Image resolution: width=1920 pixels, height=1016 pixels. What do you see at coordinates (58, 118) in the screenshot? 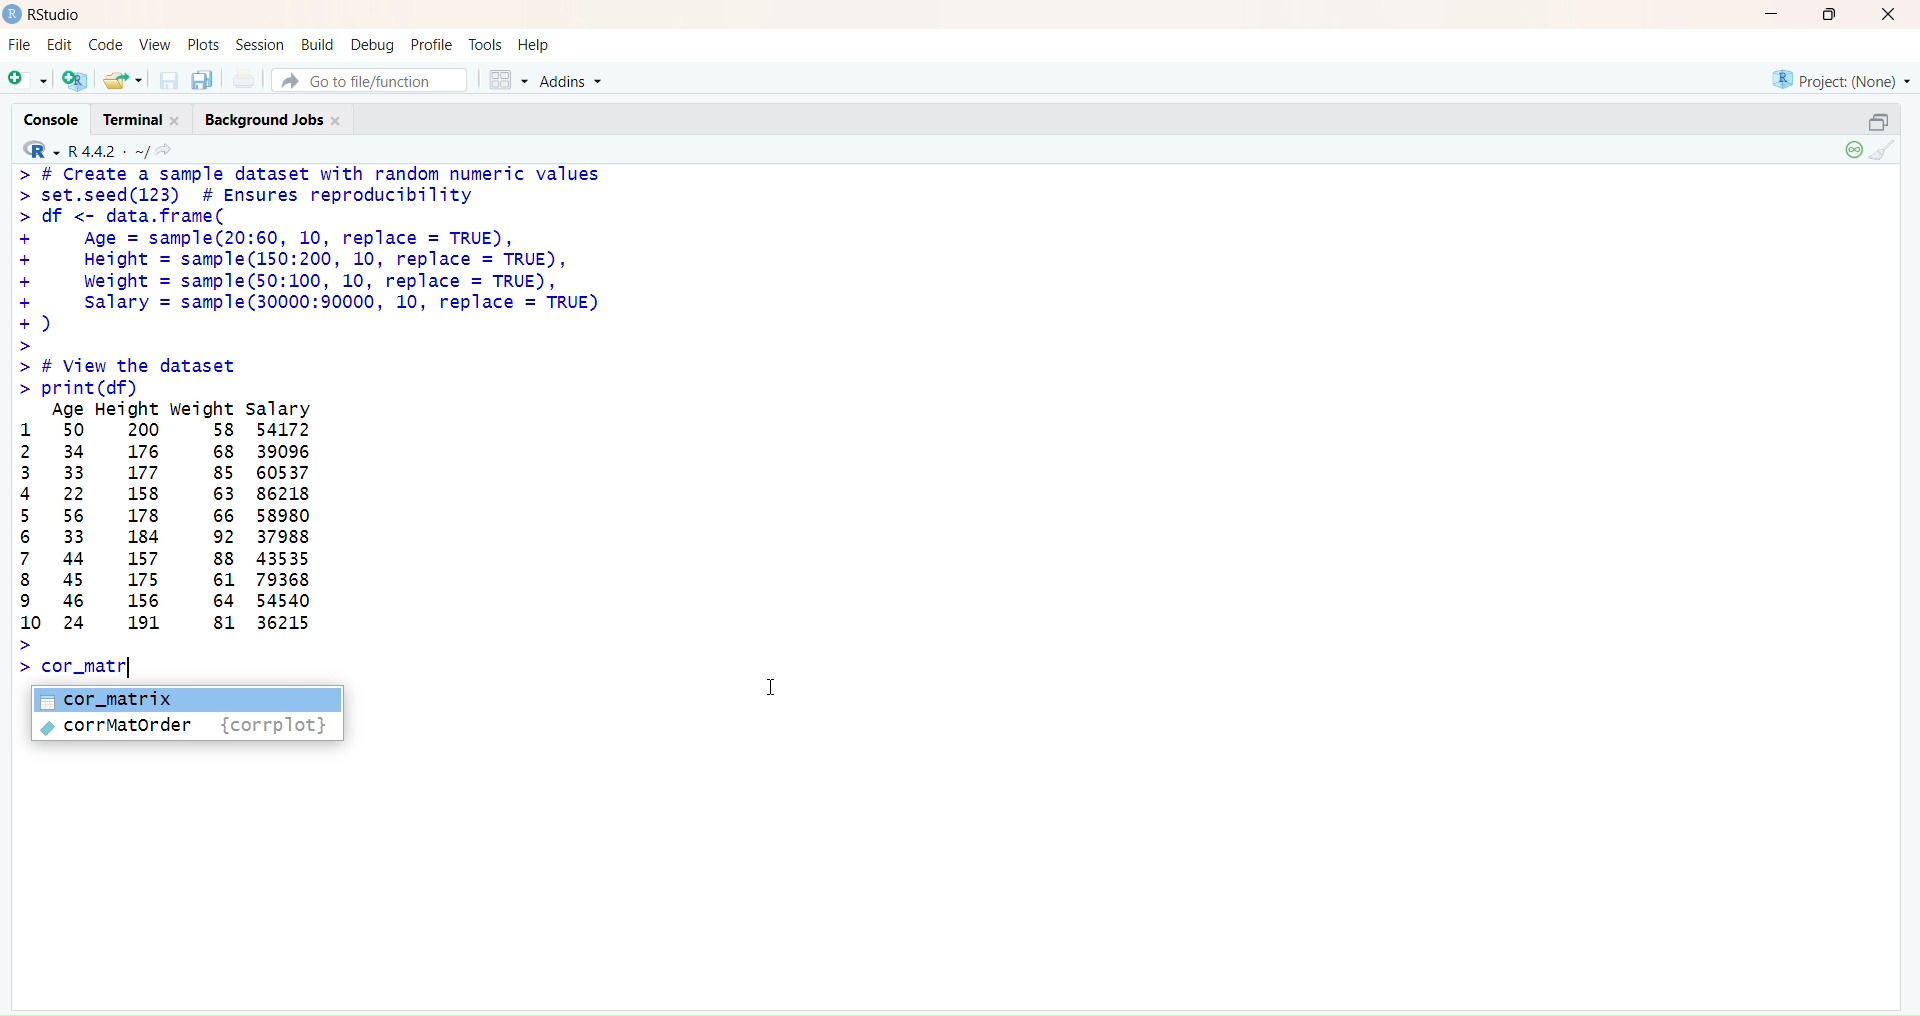
I see `Console` at bounding box center [58, 118].